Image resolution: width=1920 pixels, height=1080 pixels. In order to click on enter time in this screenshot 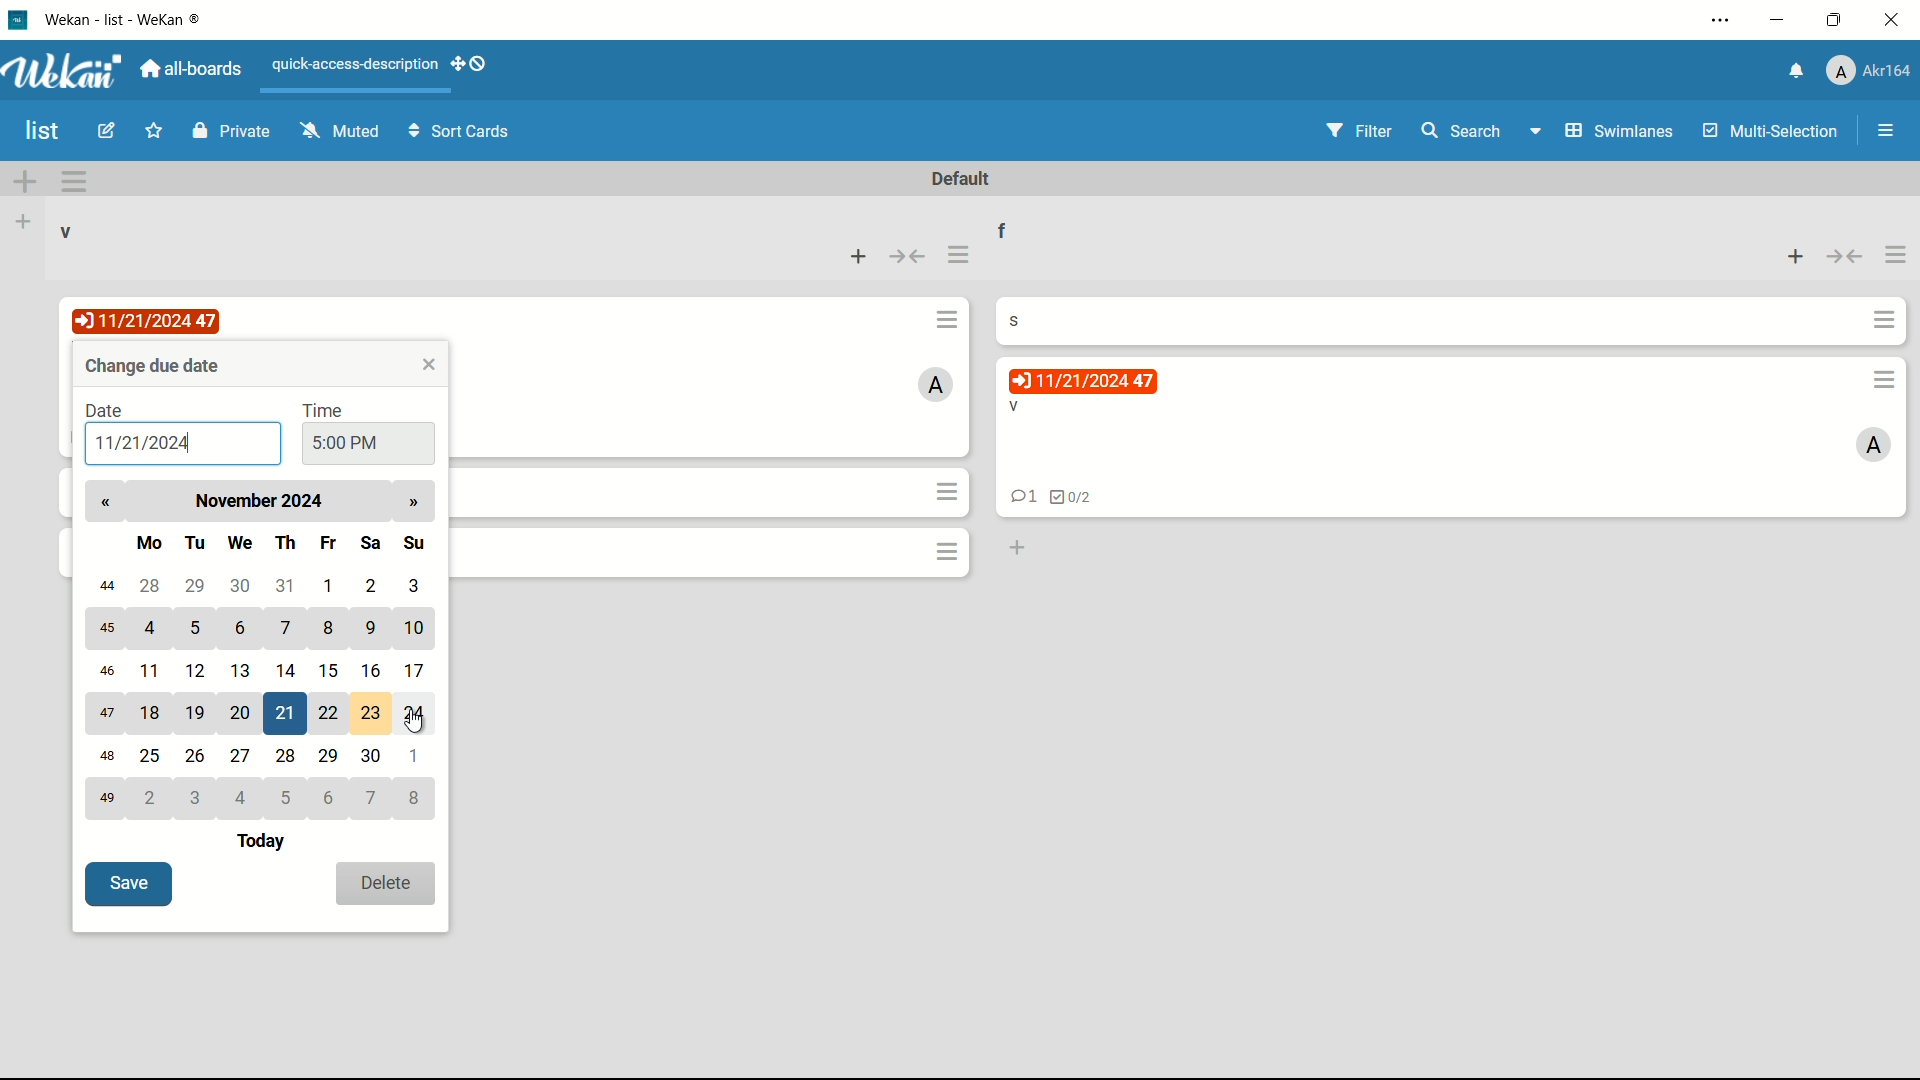, I will do `click(345, 444)`.